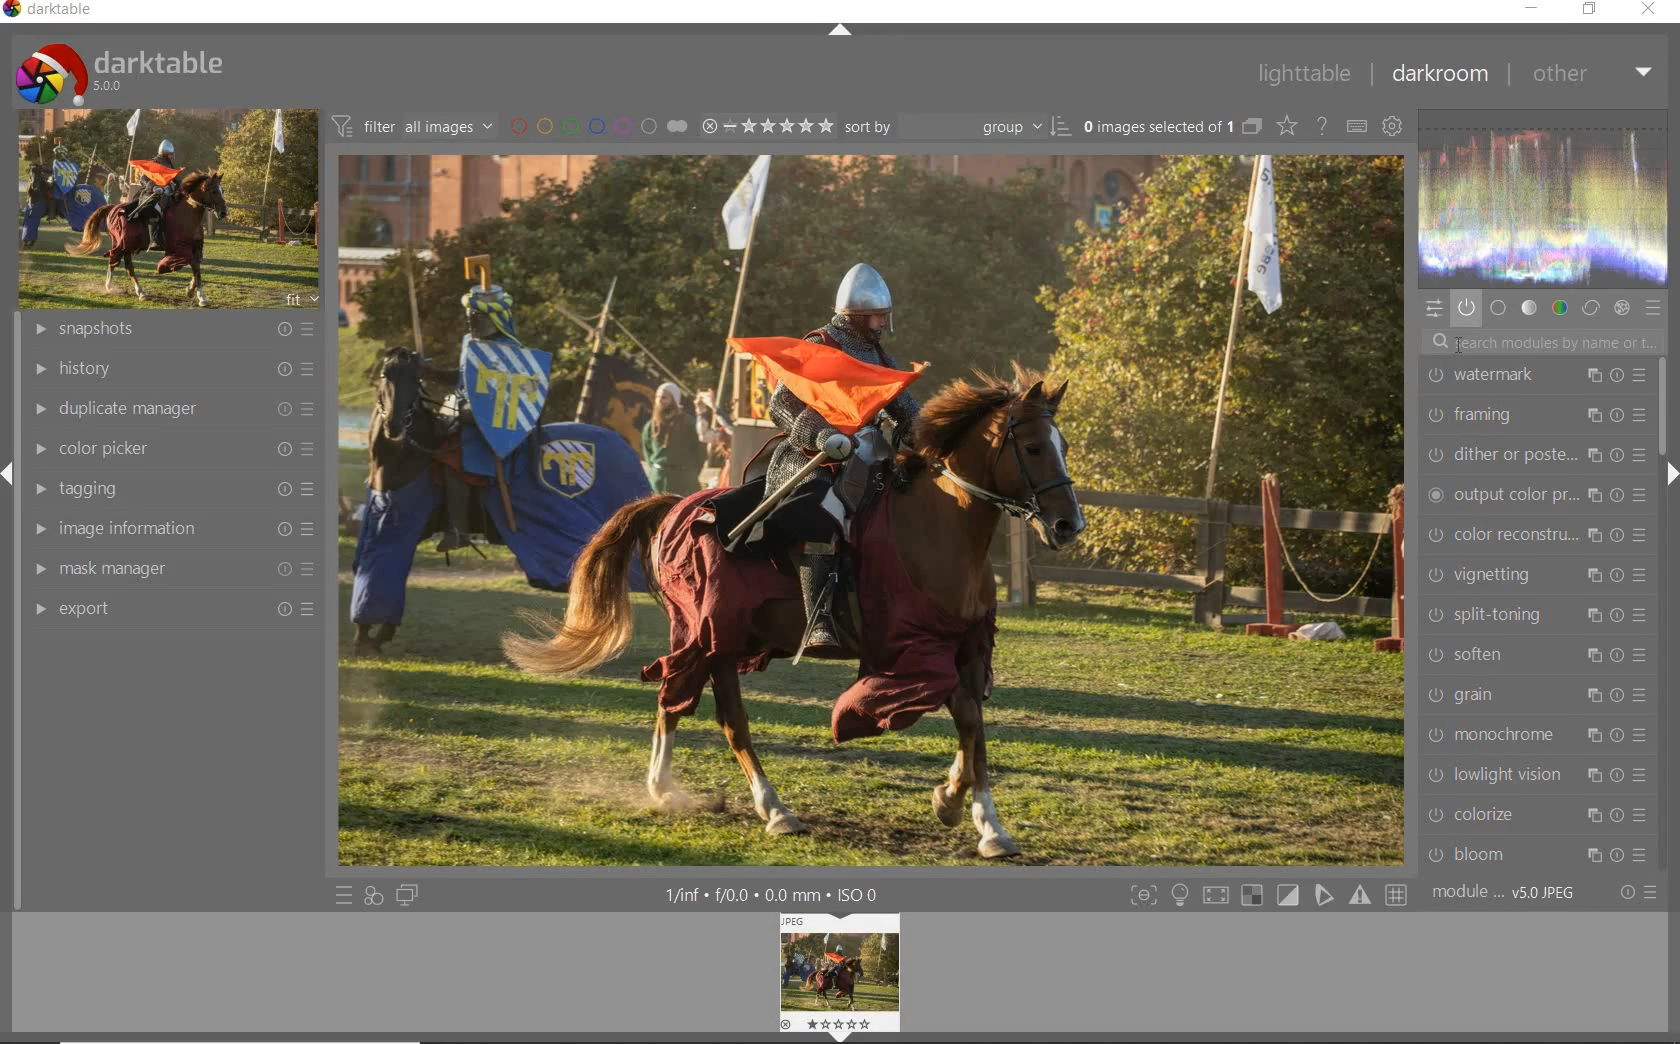 The height and width of the screenshot is (1044, 1680). What do you see at coordinates (170, 489) in the screenshot?
I see `tagging` at bounding box center [170, 489].